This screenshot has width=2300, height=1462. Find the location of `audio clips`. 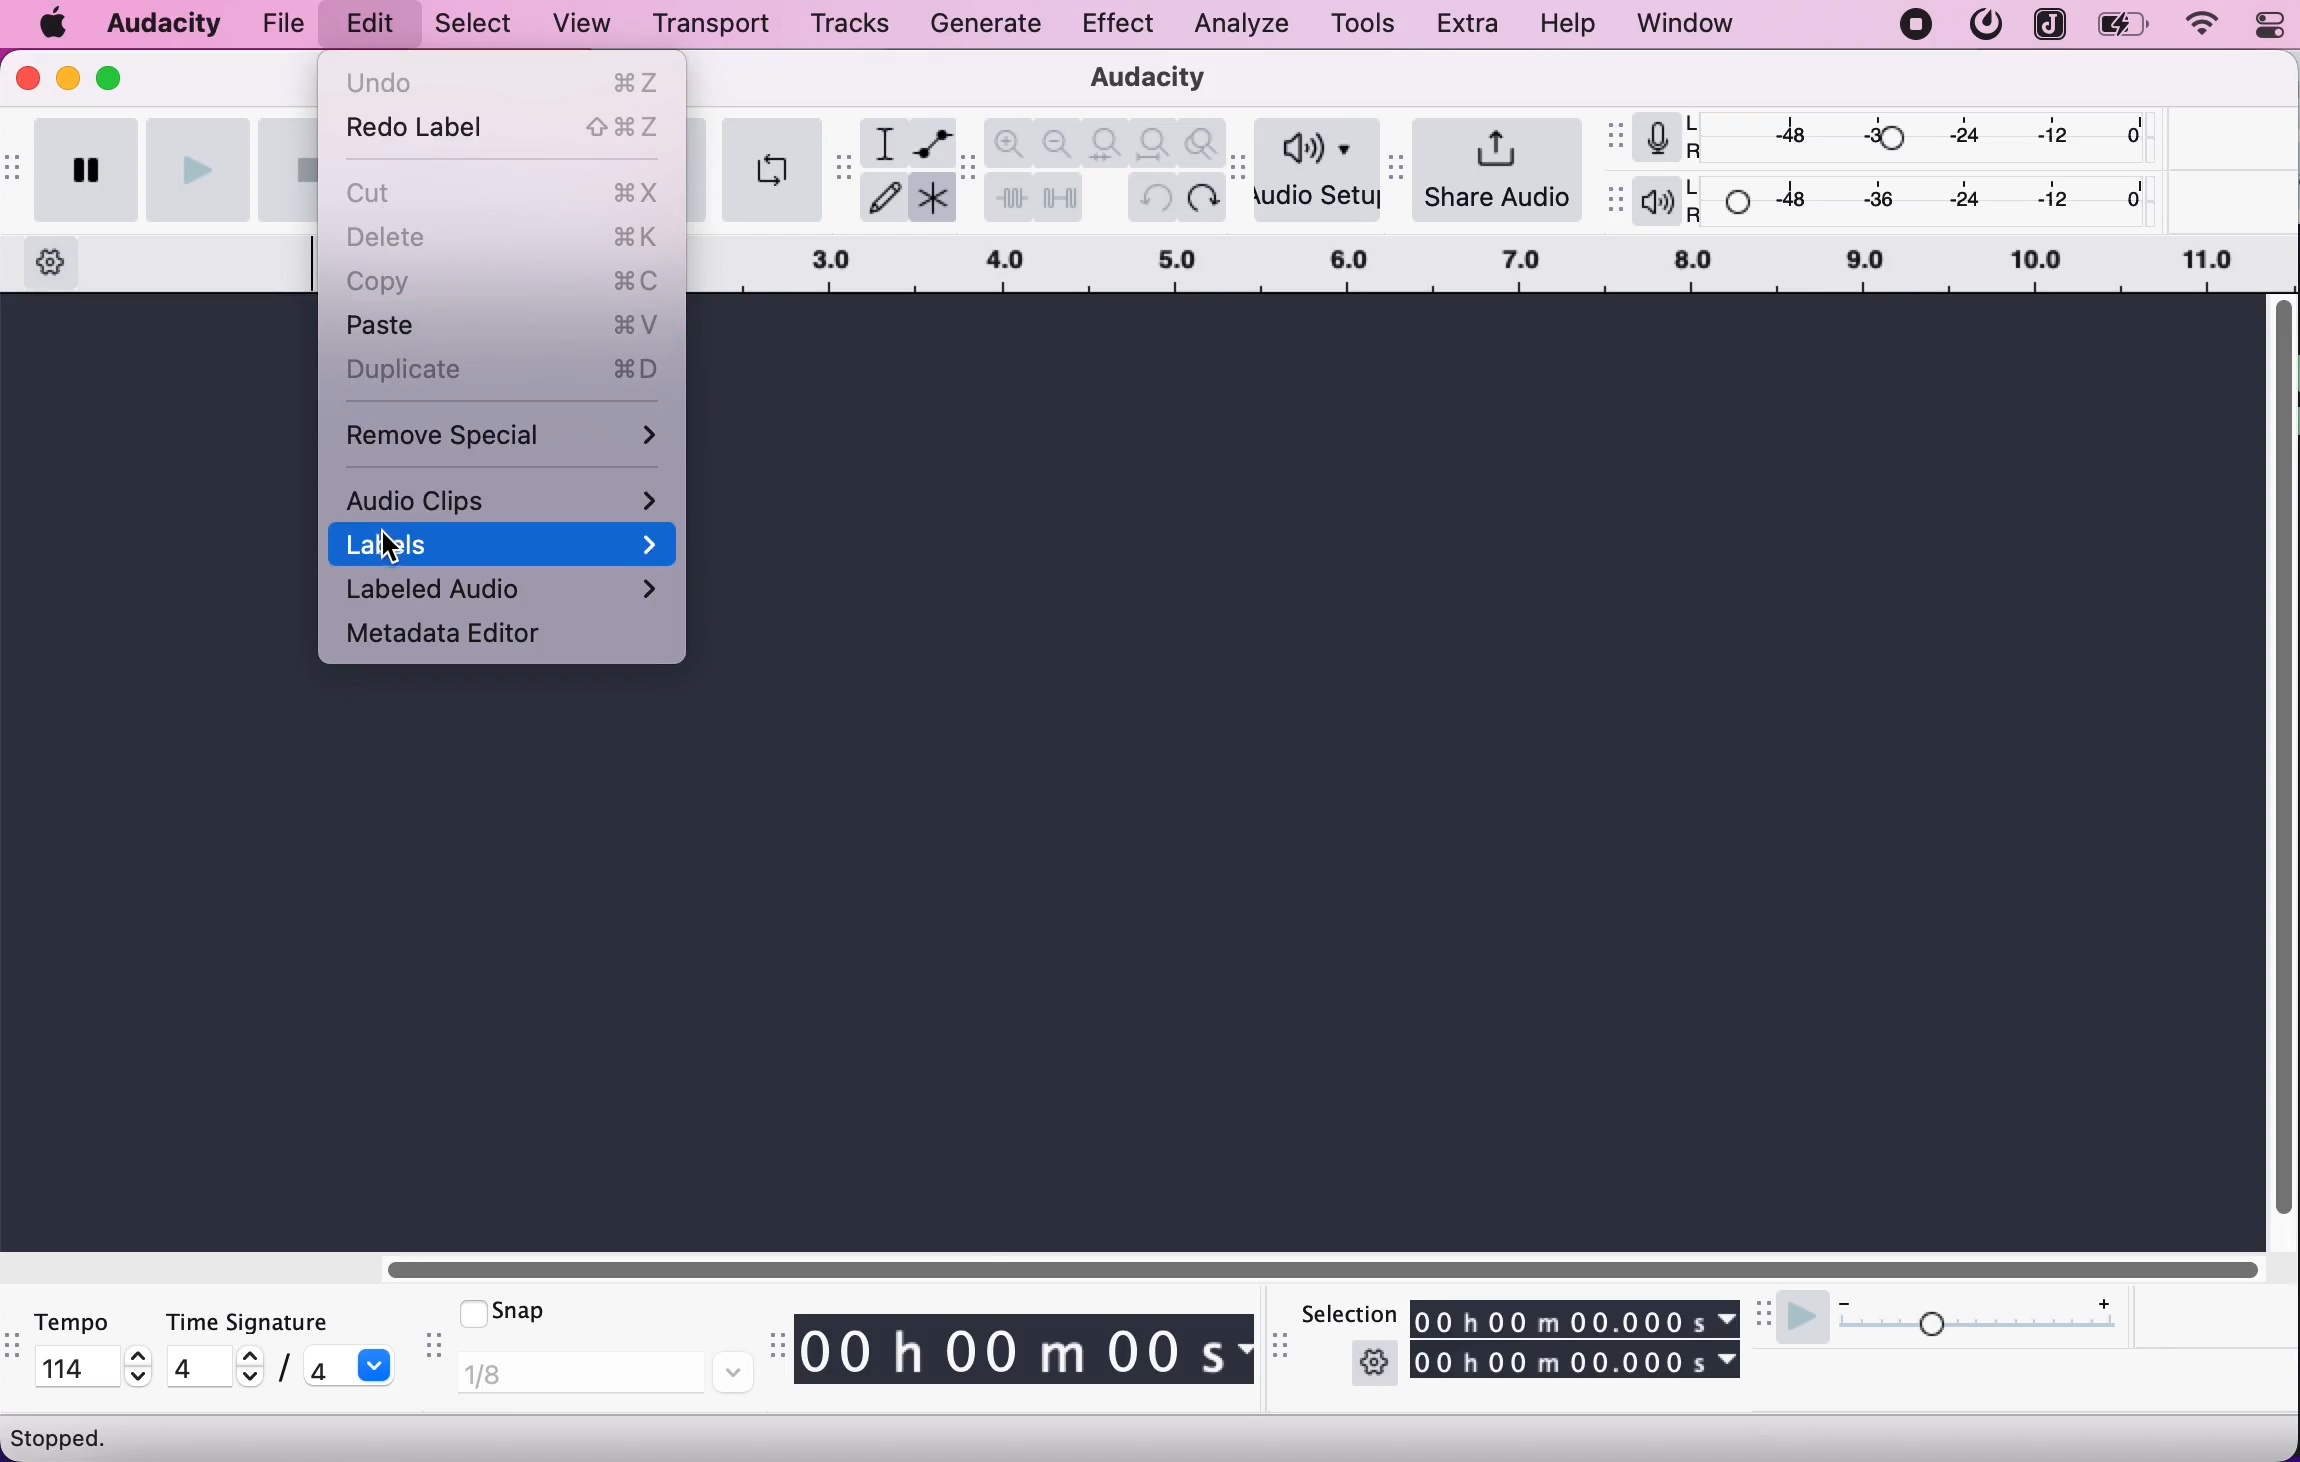

audio clips is located at coordinates (505, 498).